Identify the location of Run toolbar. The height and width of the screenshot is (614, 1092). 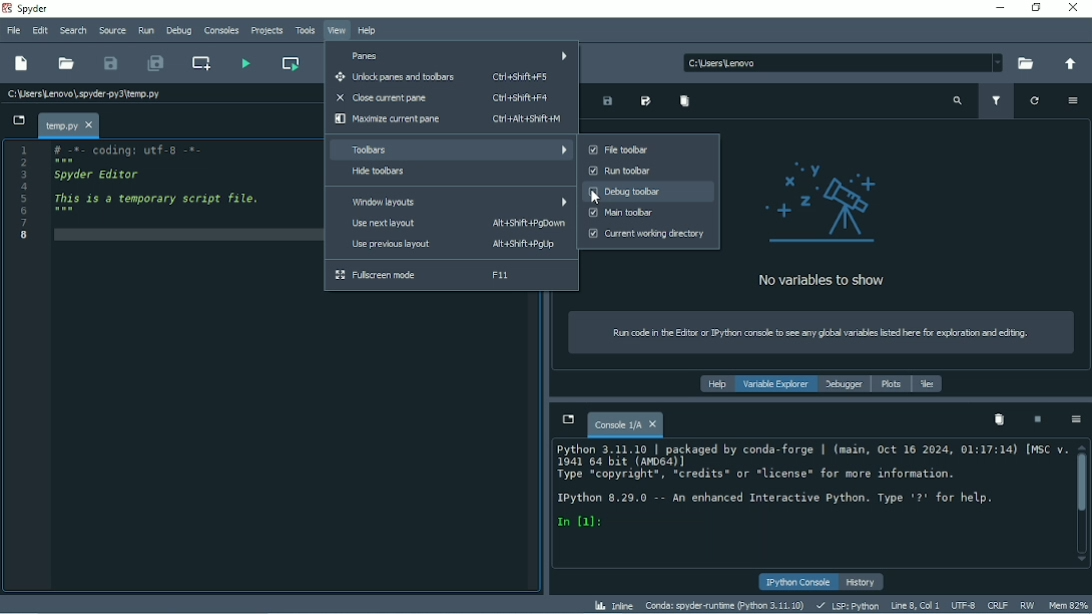
(649, 172).